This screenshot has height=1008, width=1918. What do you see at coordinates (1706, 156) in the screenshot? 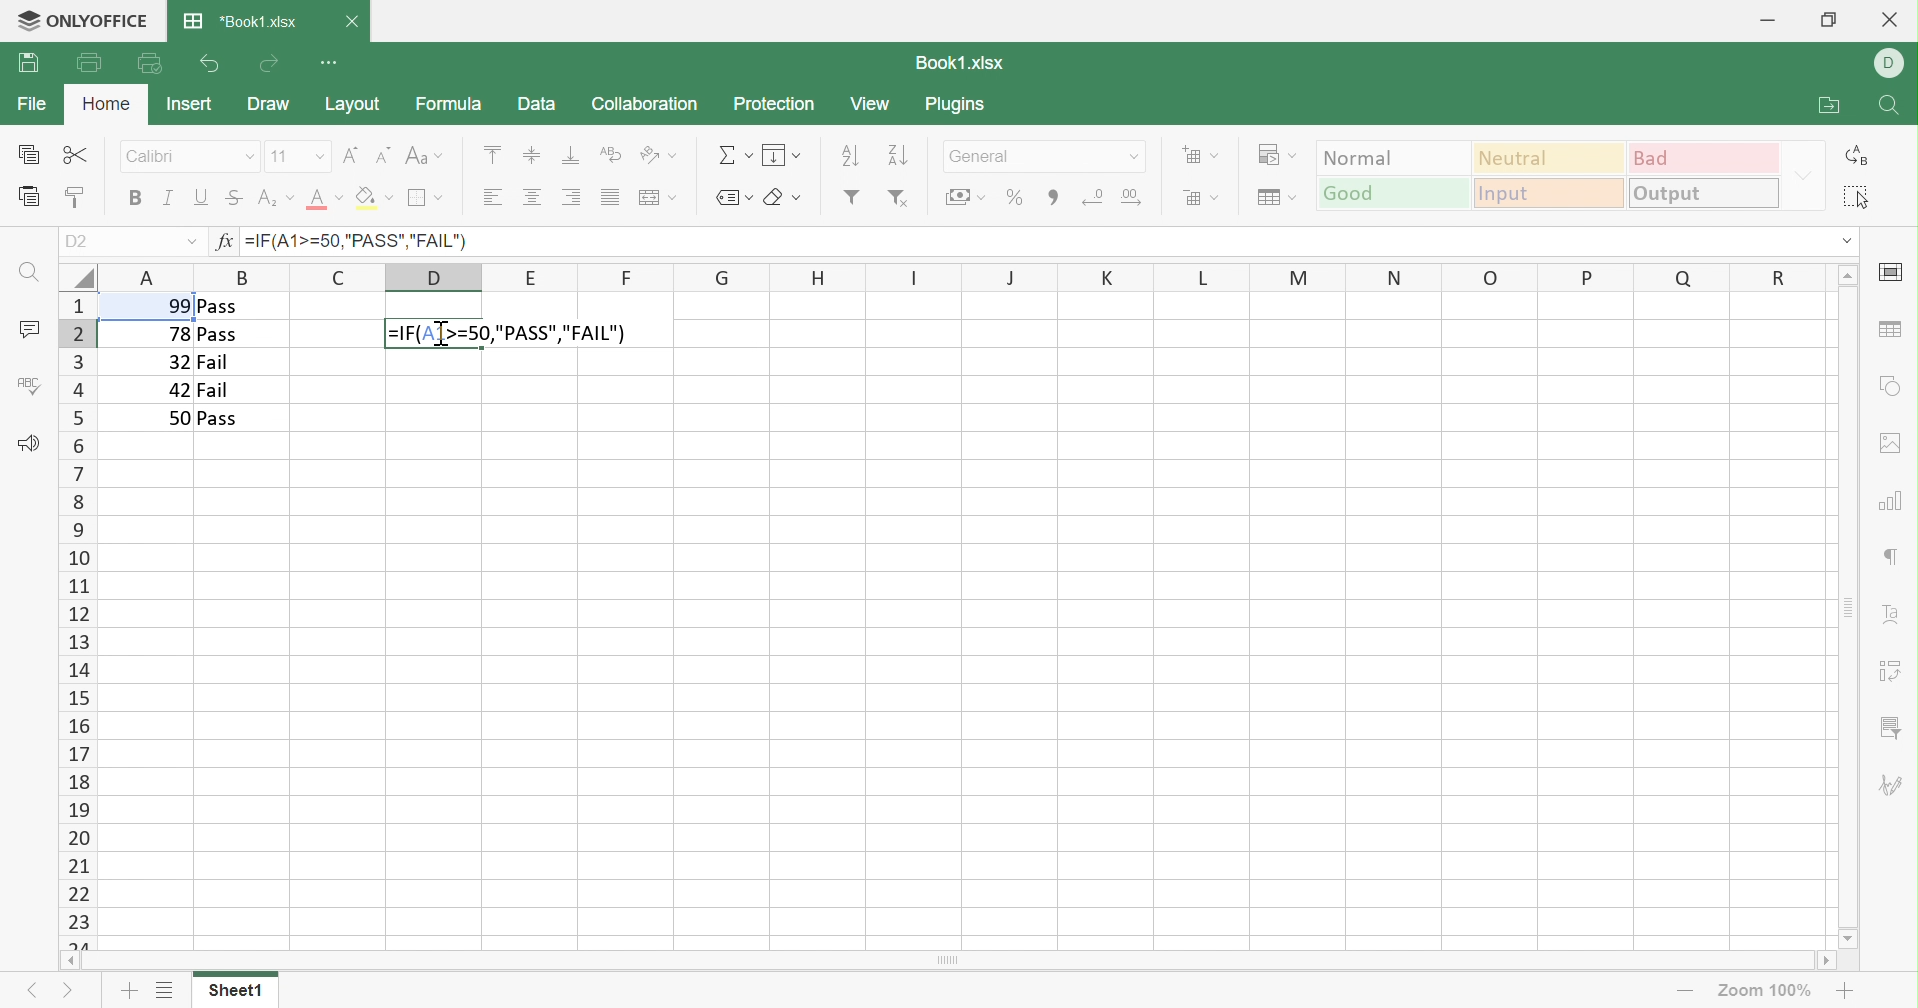
I see `Bad` at bounding box center [1706, 156].